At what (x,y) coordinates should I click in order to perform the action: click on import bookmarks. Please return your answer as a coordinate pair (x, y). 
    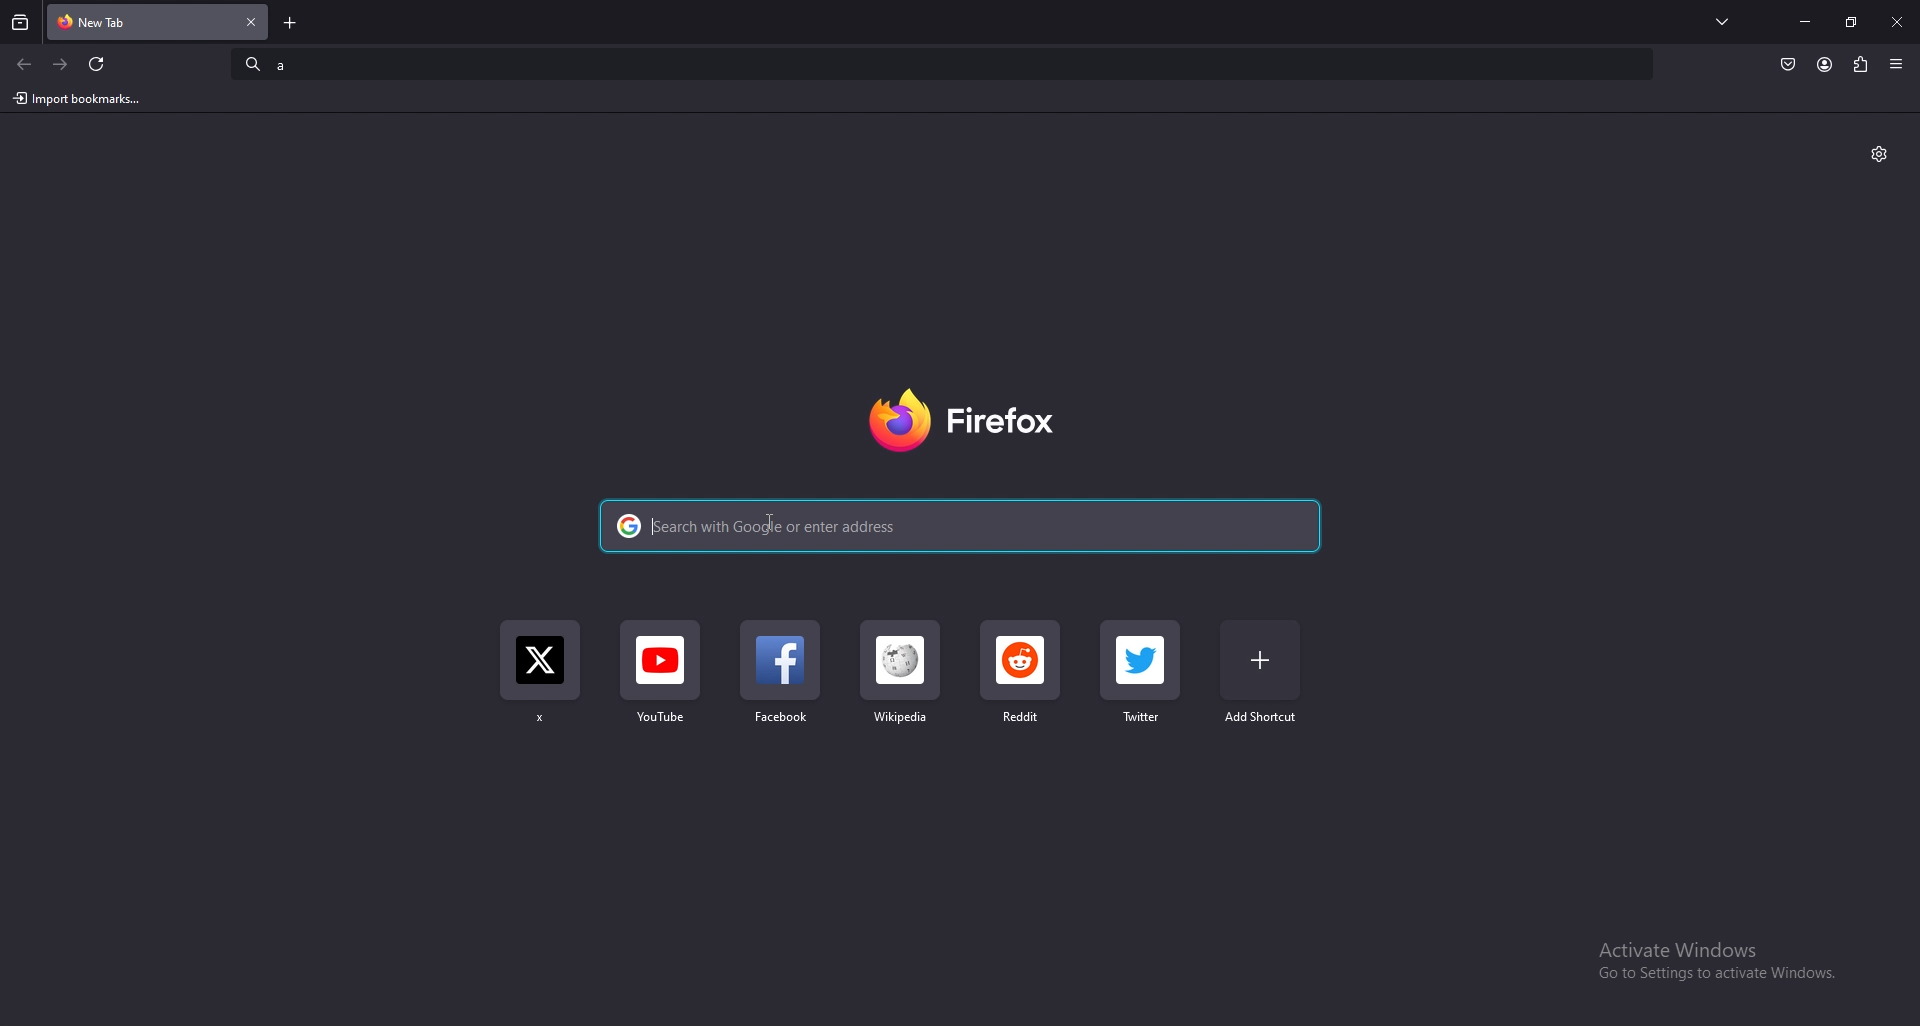
    Looking at the image, I should click on (82, 99).